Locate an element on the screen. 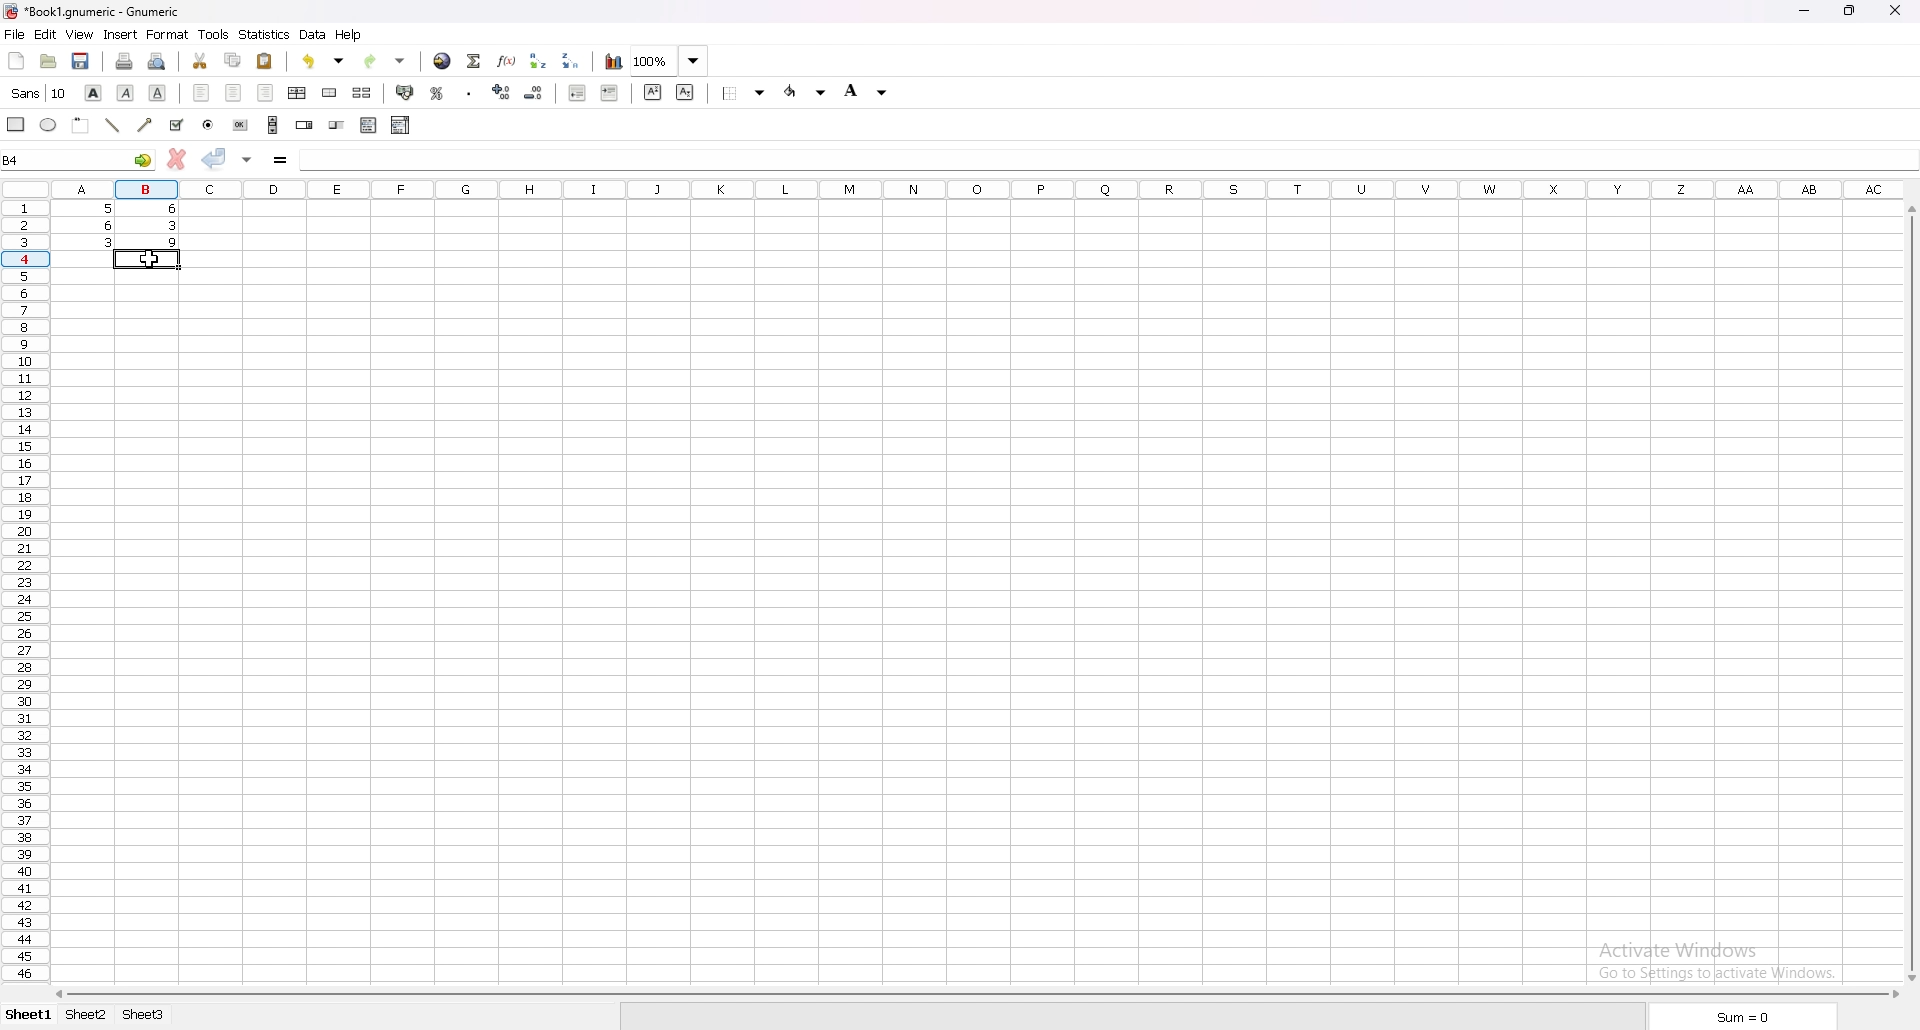  italic is located at coordinates (125, 94).